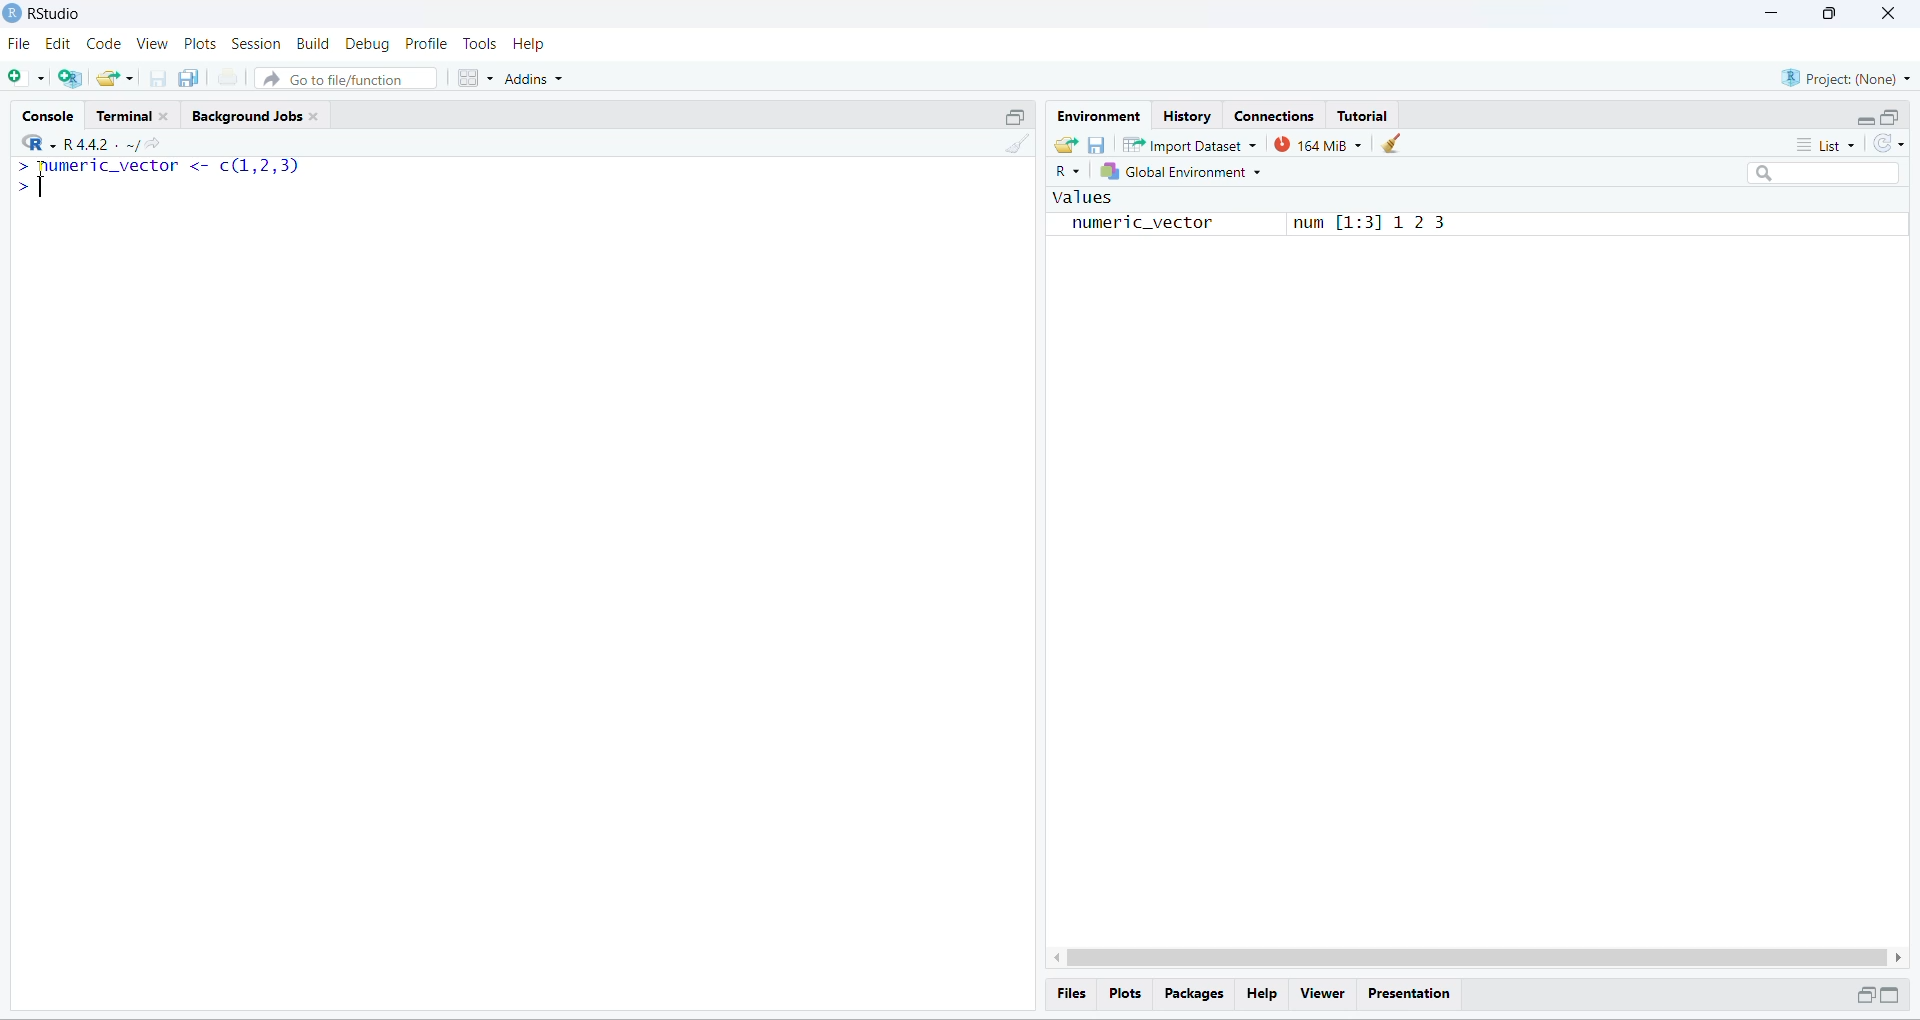  Describe the element at coordinates (1188, 145) in the screenshot. I see `Import Dataset` at that location.